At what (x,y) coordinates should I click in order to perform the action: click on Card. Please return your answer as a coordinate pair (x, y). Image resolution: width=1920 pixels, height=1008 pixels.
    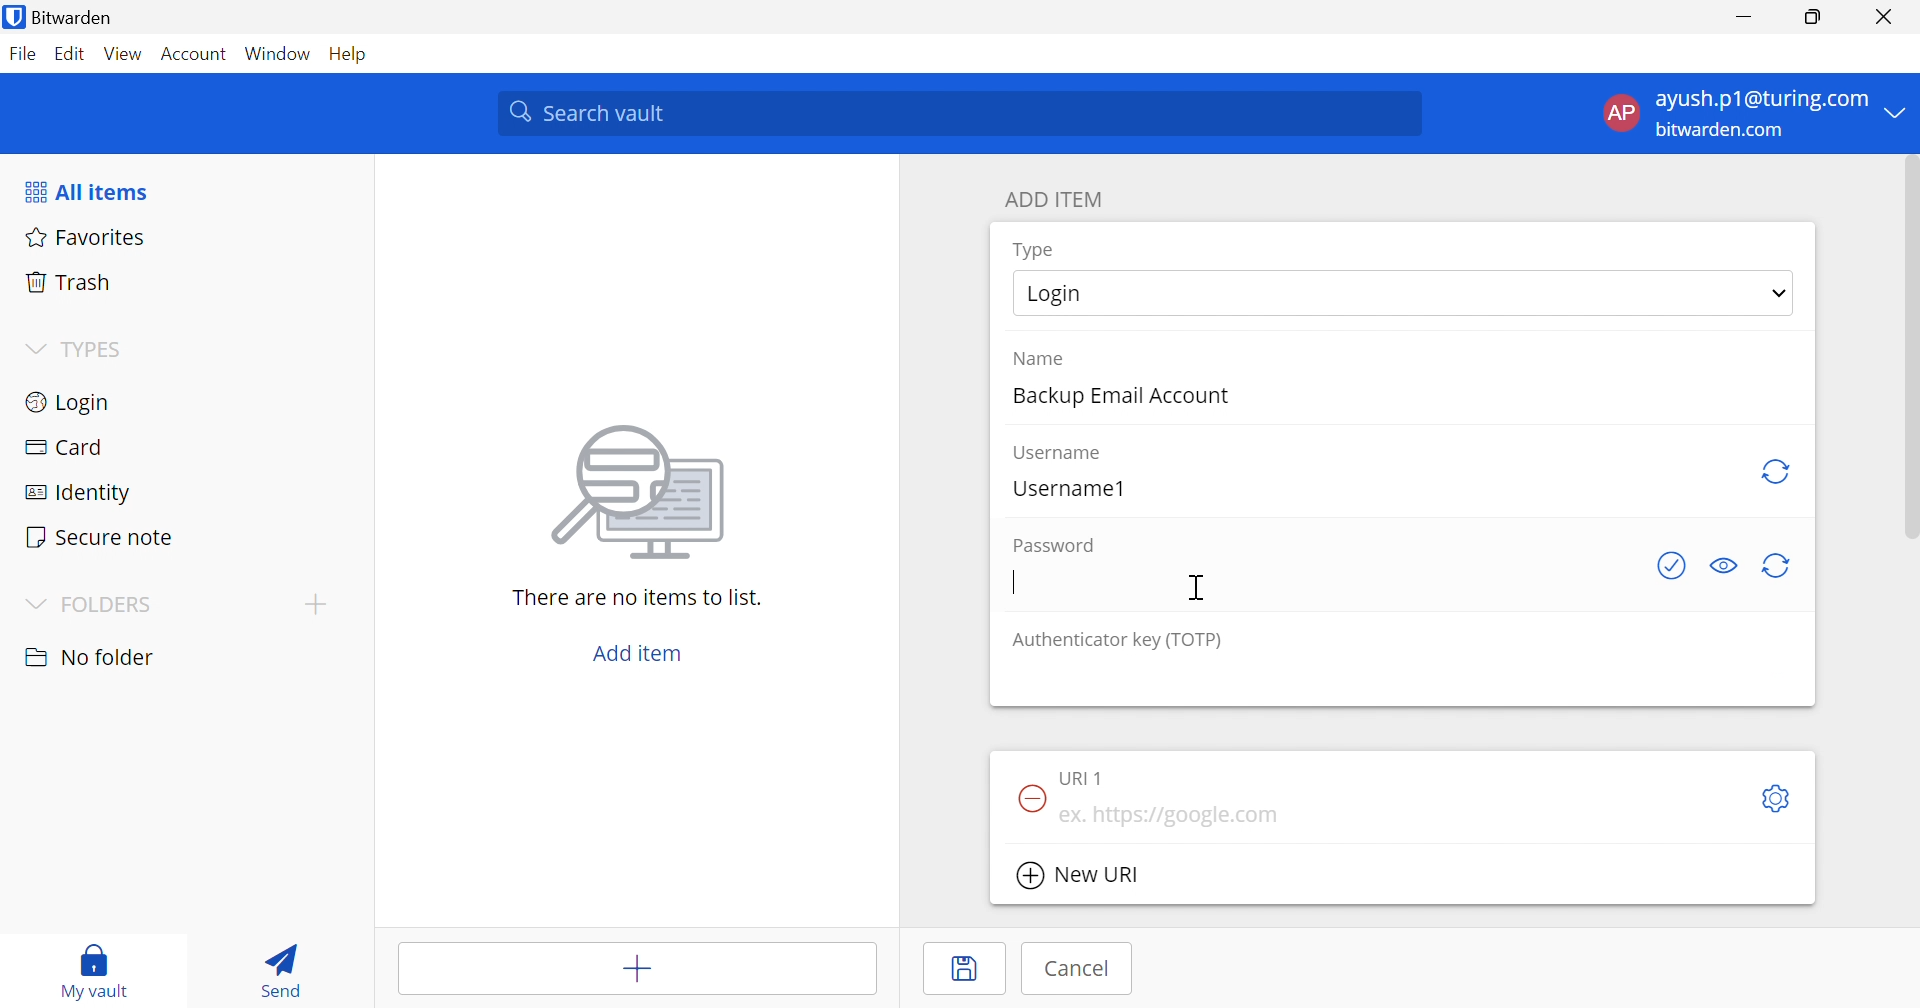
    Looking at the image, I should click on (63, 449).